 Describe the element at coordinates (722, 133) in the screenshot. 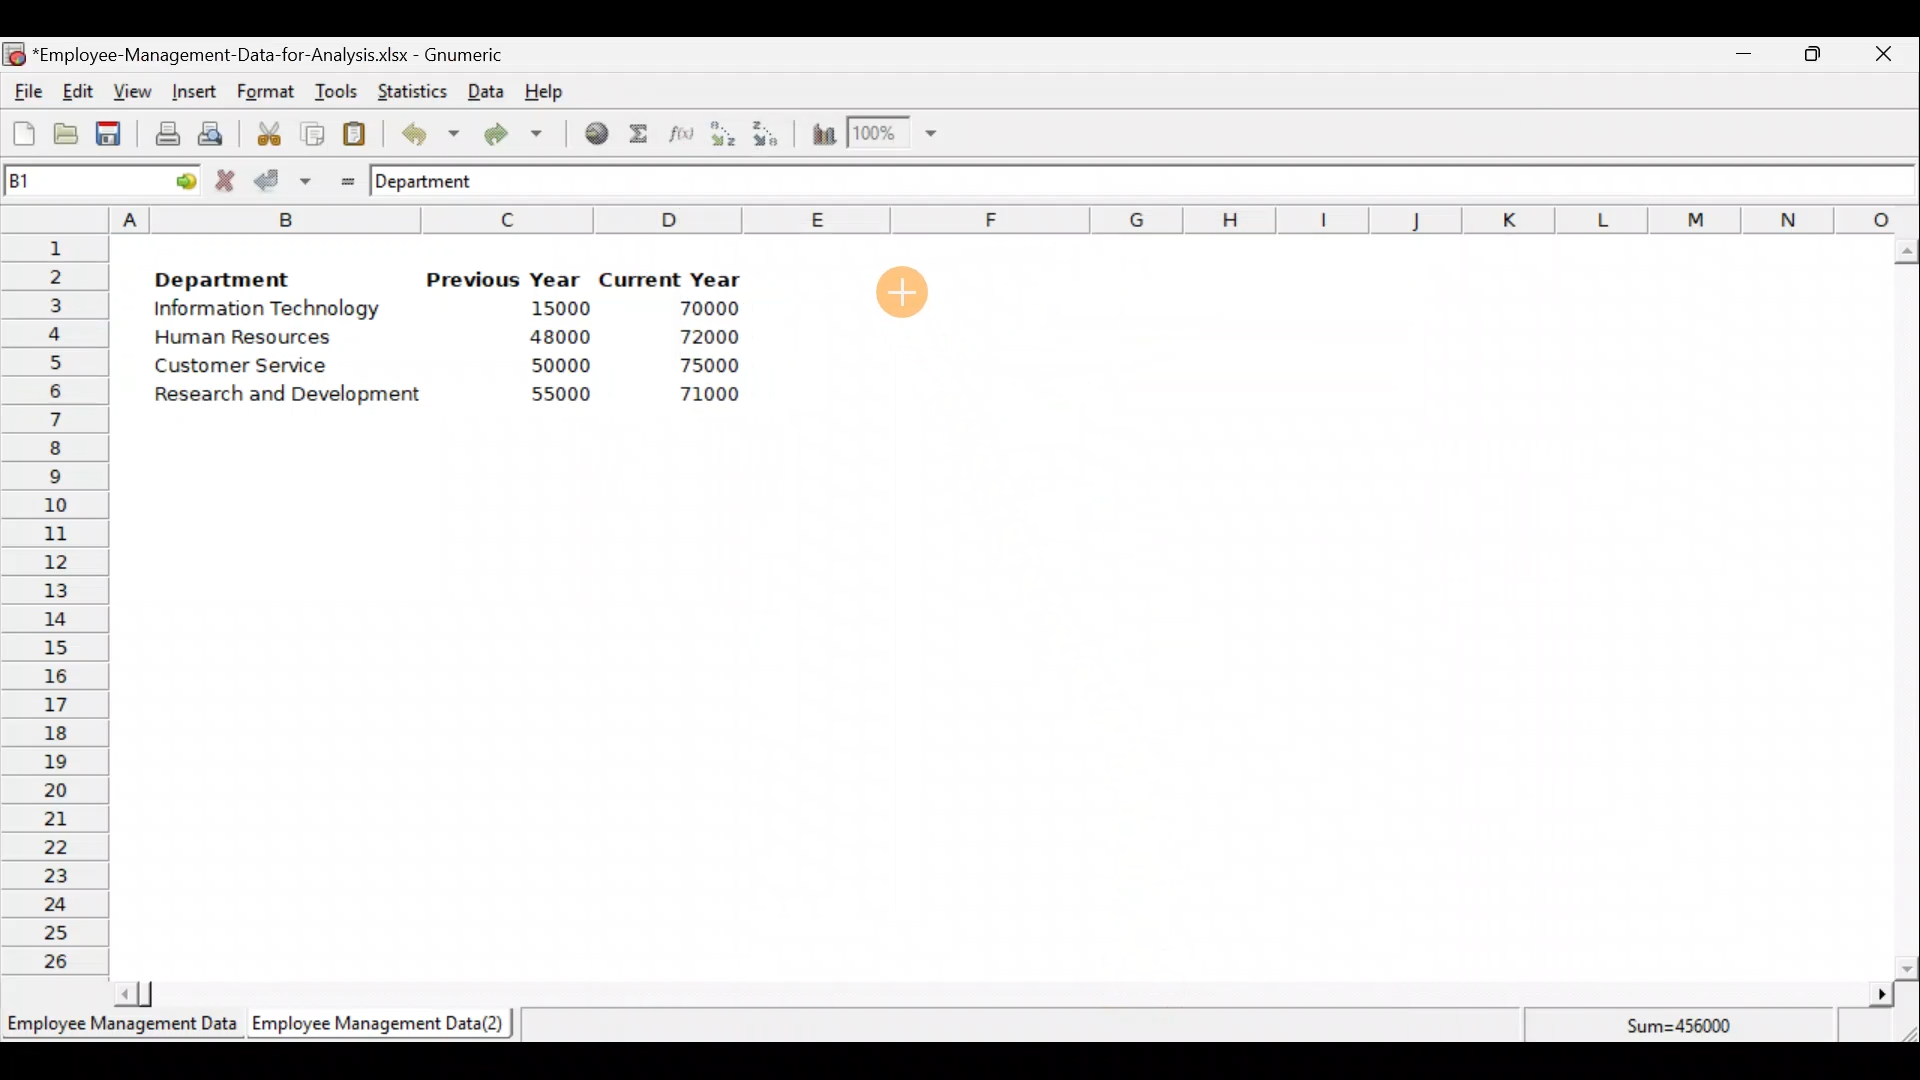

I see `Sort in Ascending order` at that location.